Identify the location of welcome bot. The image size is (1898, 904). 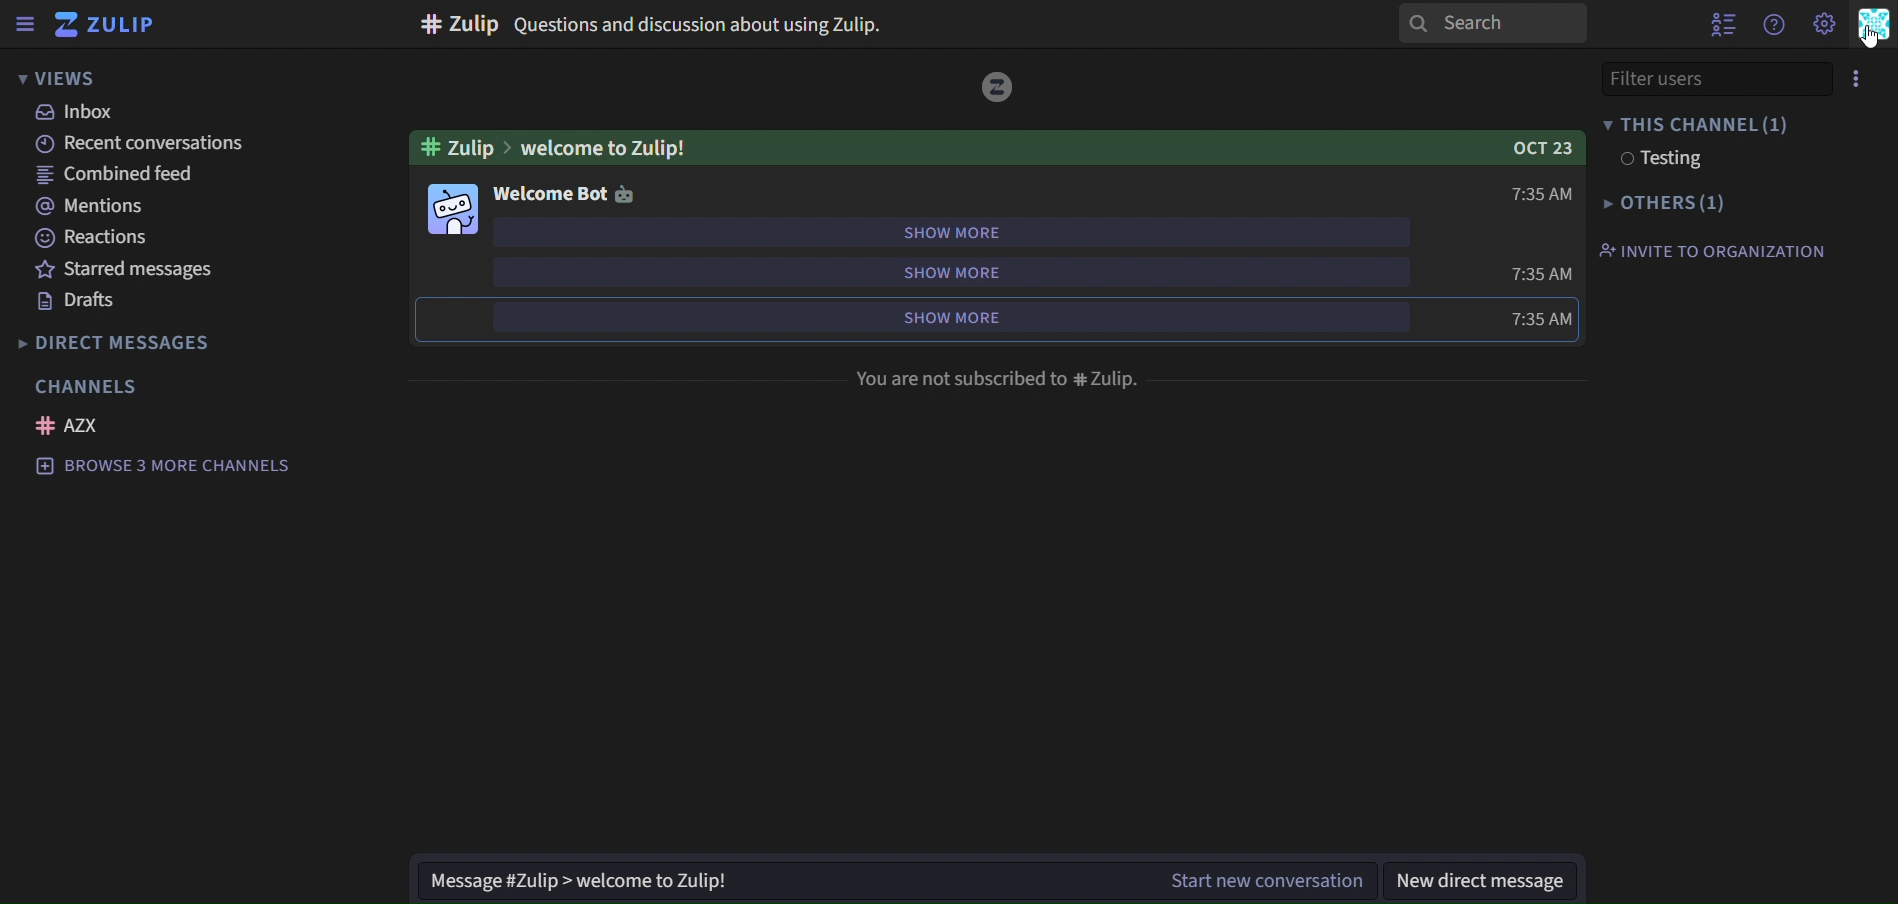
(568, 192).